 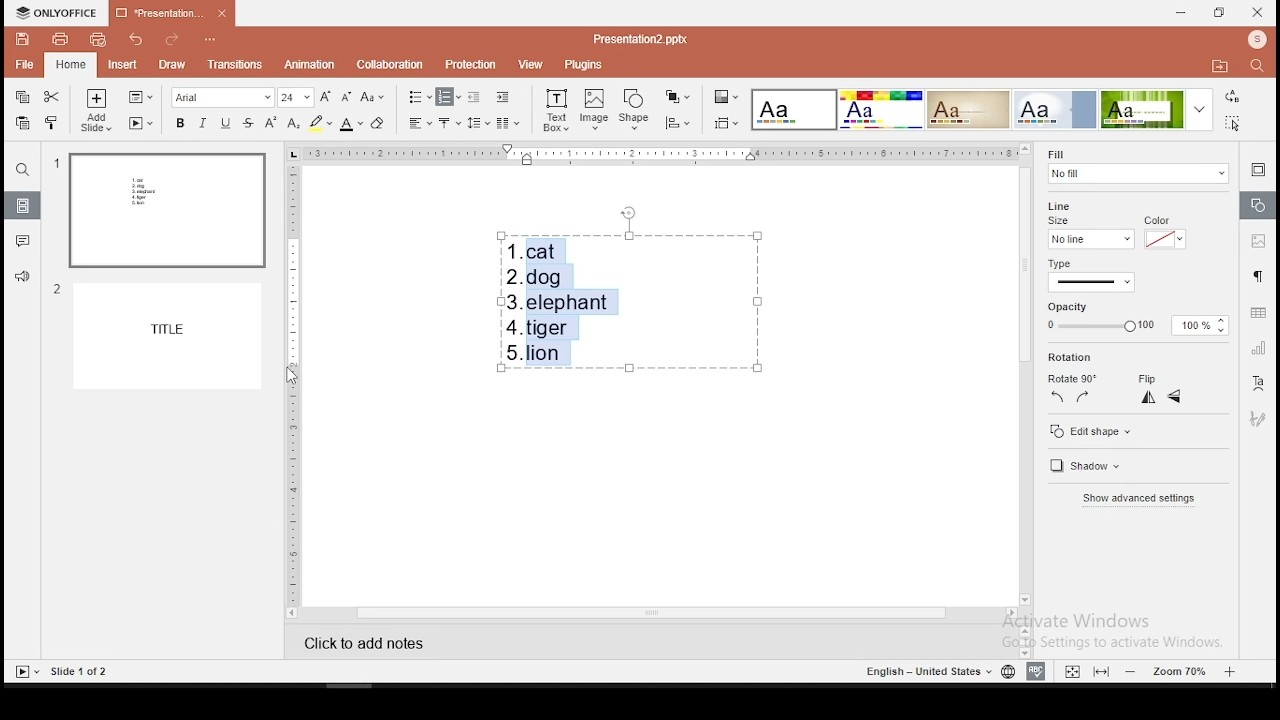 What do you see at coordinates (172, 64) in the screenshot?
I see `draw` at bounding box center [172, 64].